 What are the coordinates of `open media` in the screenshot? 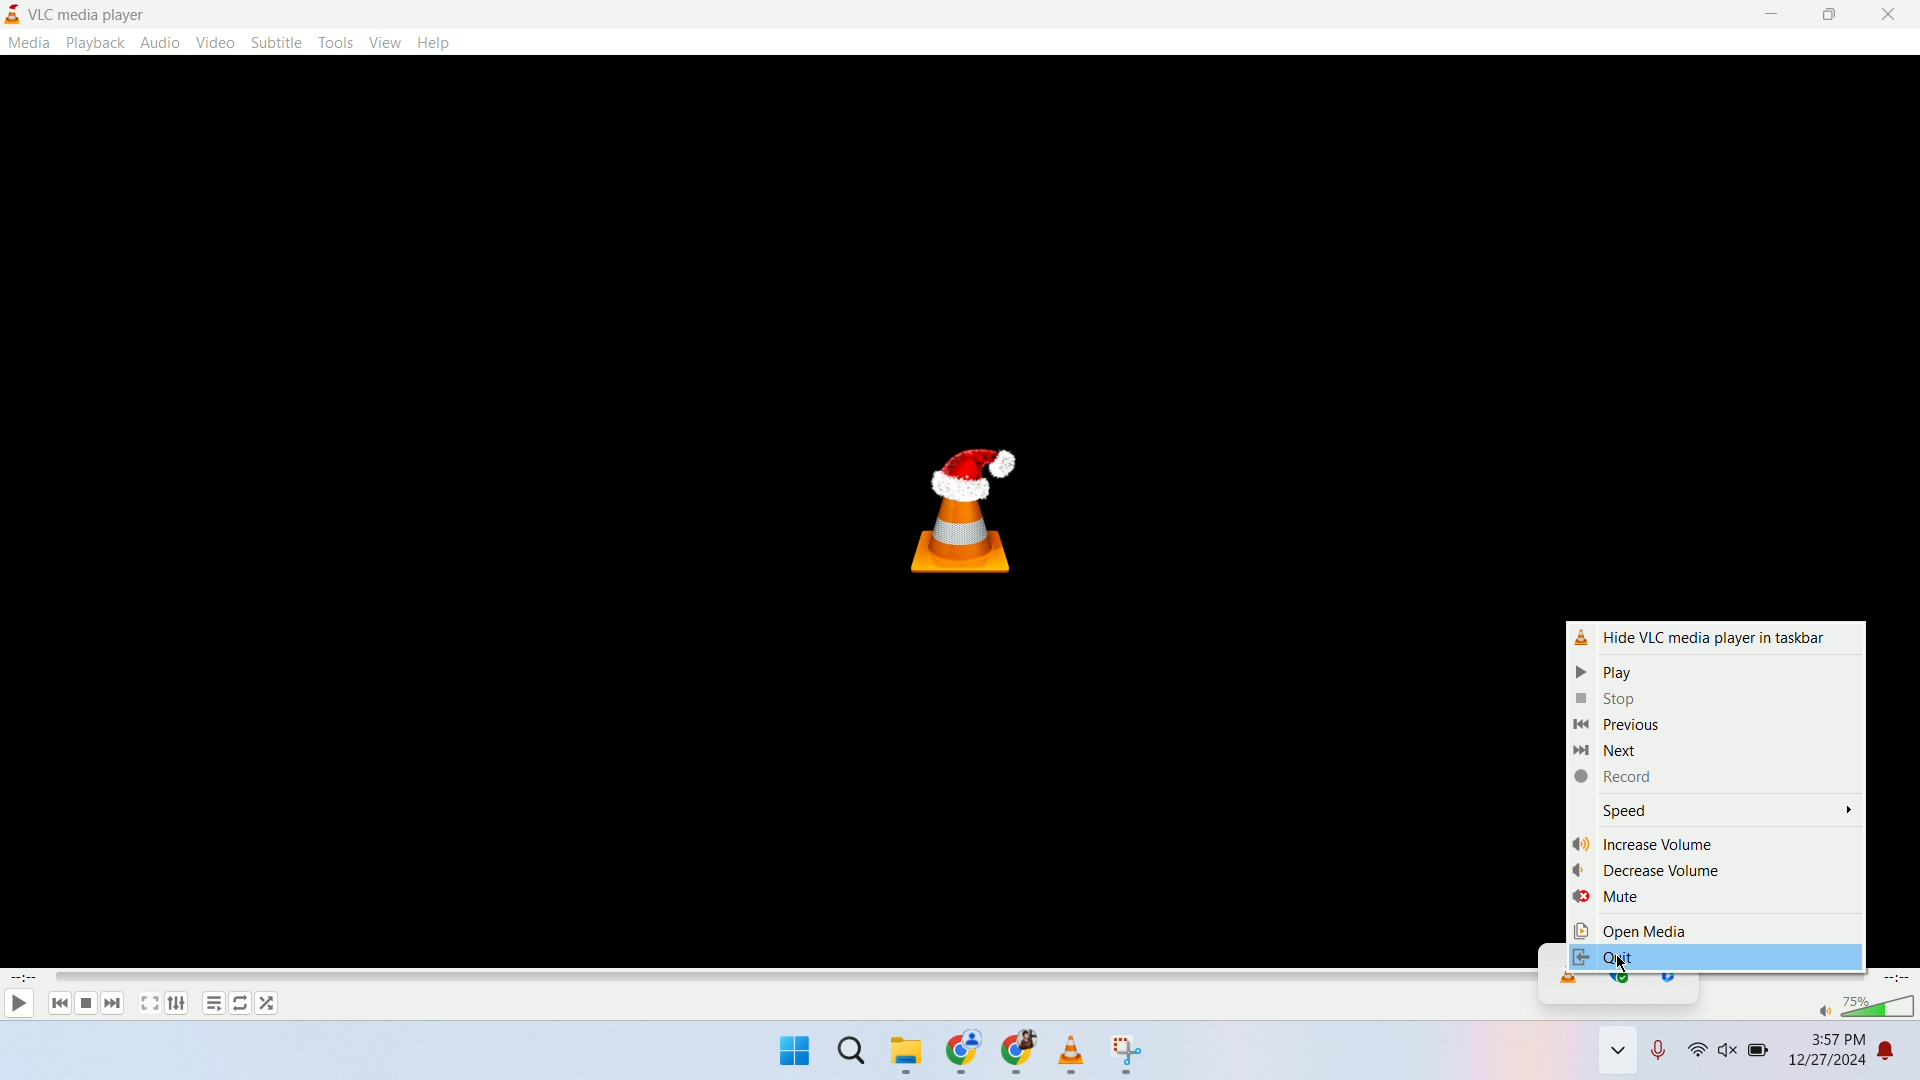 It's located at (1713, 928).